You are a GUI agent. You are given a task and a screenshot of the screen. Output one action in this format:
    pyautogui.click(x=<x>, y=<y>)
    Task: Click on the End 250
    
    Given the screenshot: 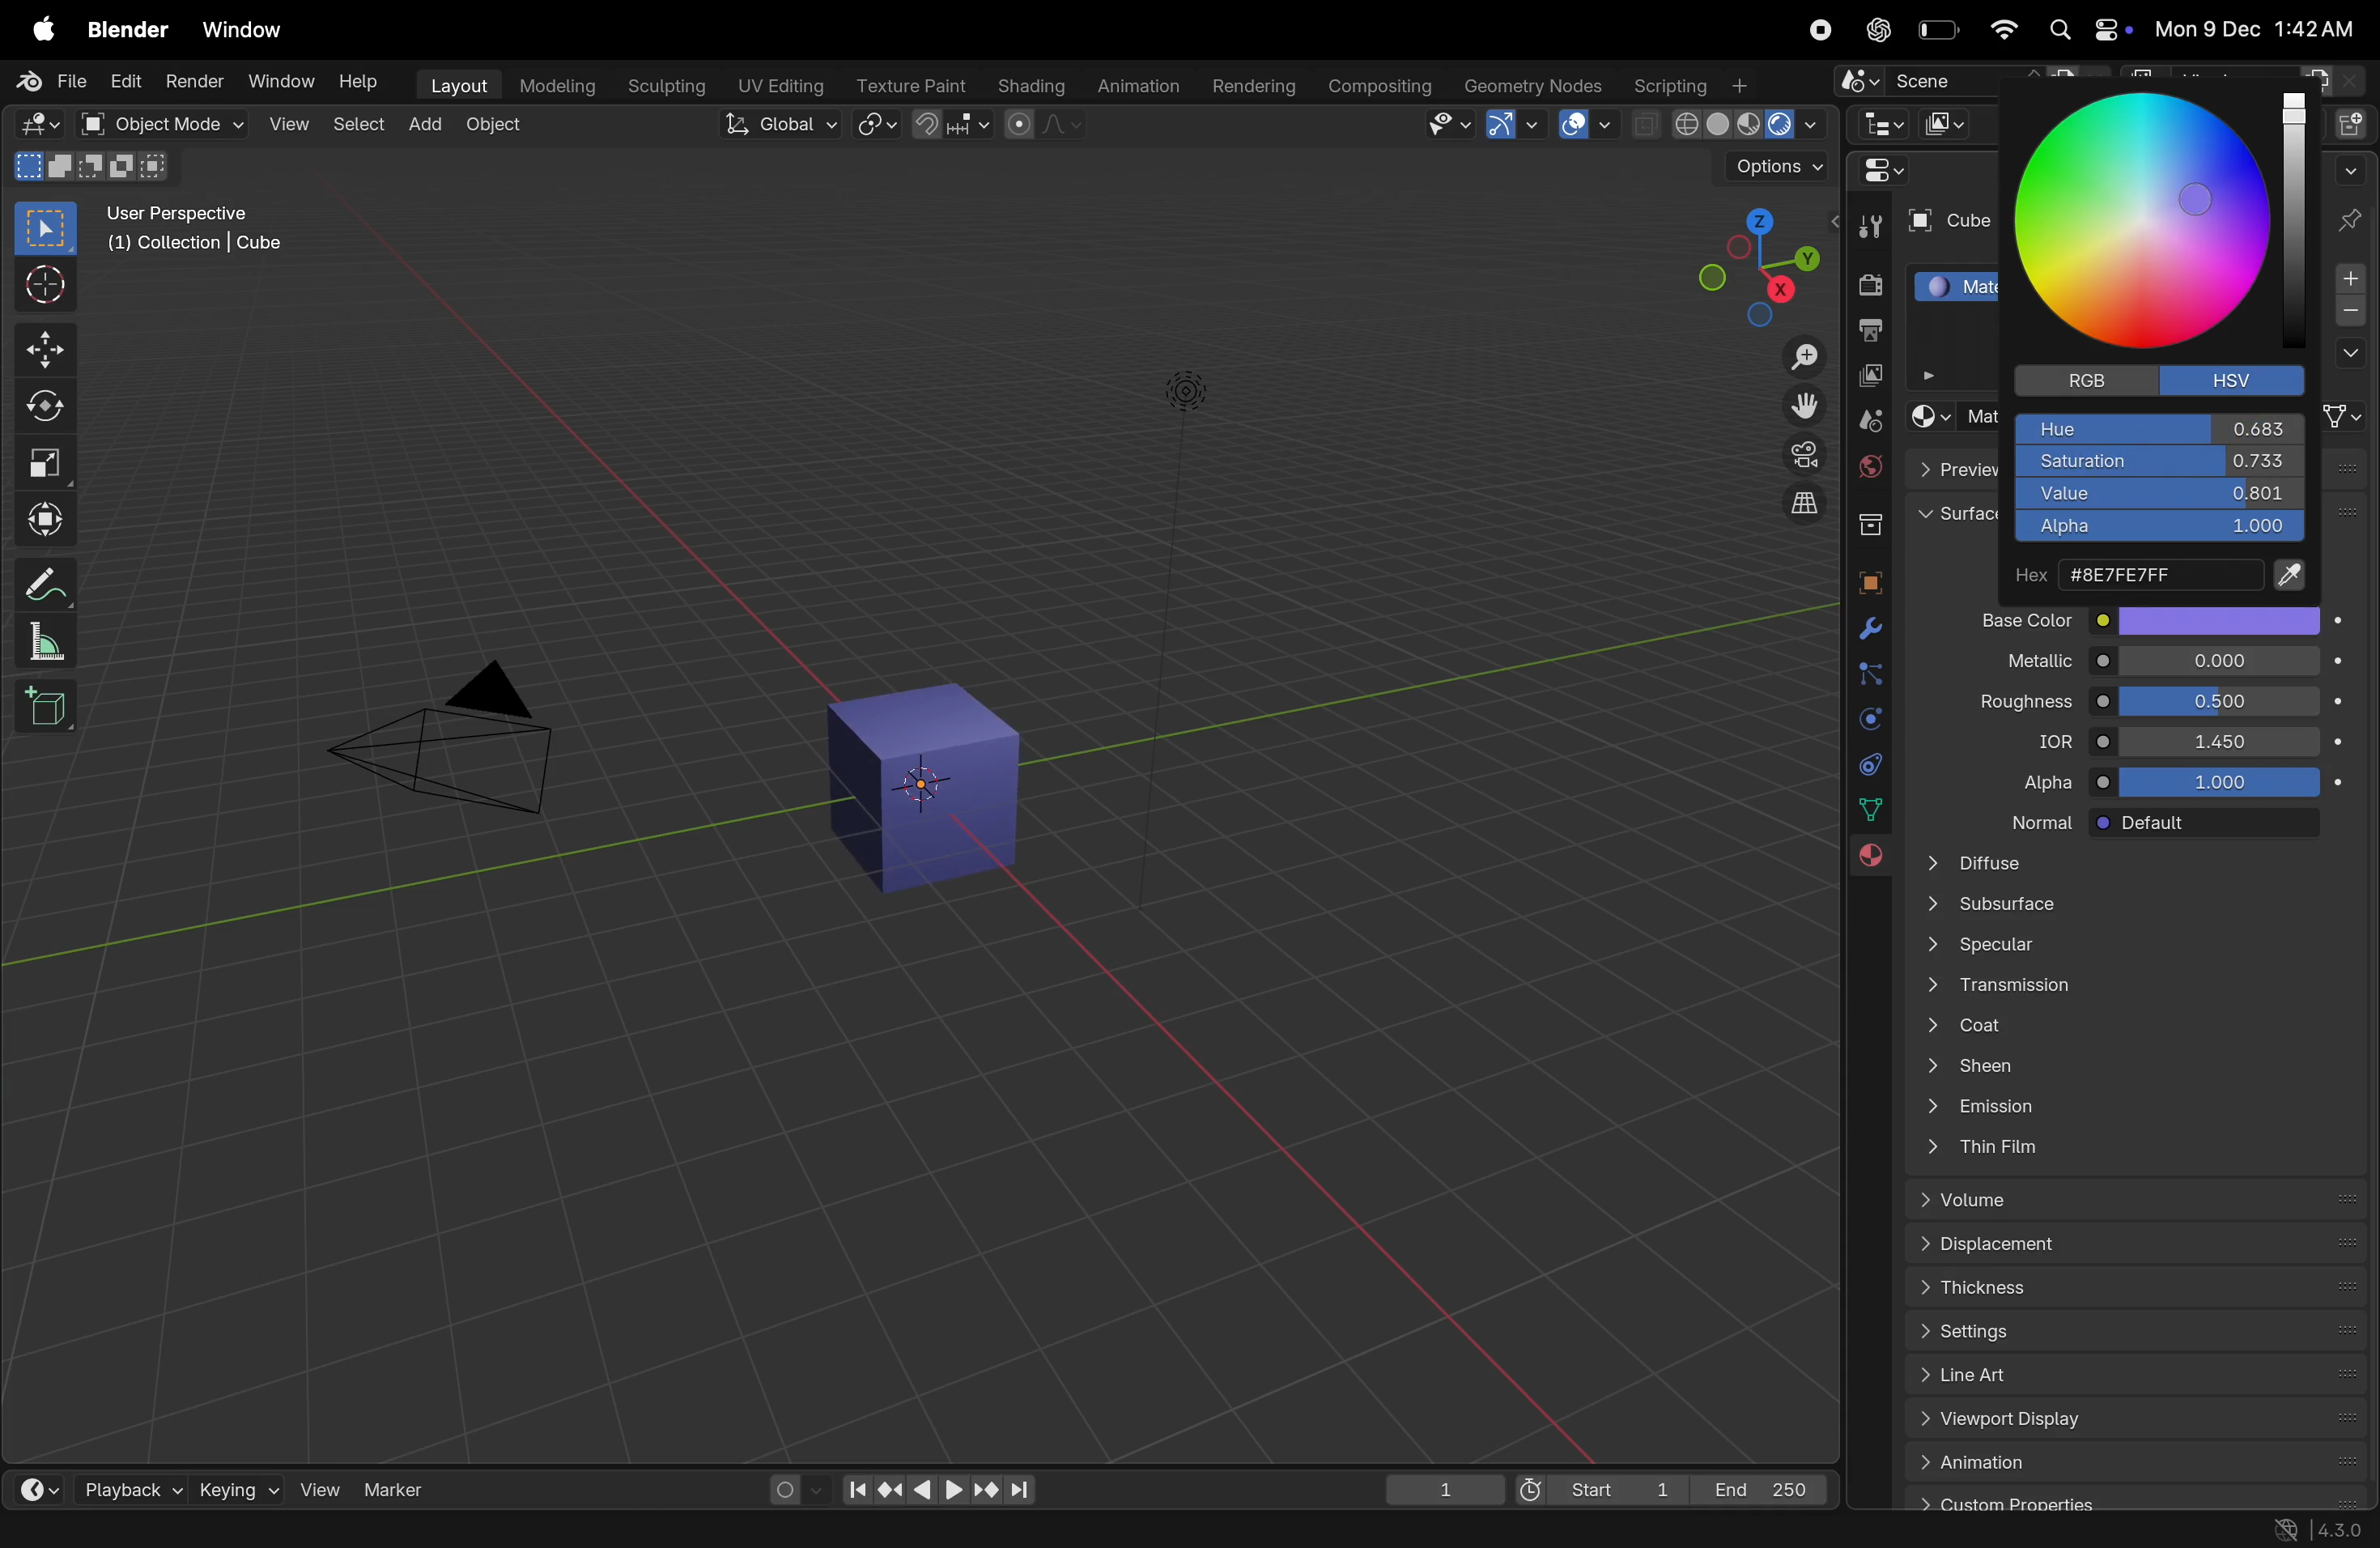 What is the action you would take?
    pyautogui.click(x=1760, y=1489)
    